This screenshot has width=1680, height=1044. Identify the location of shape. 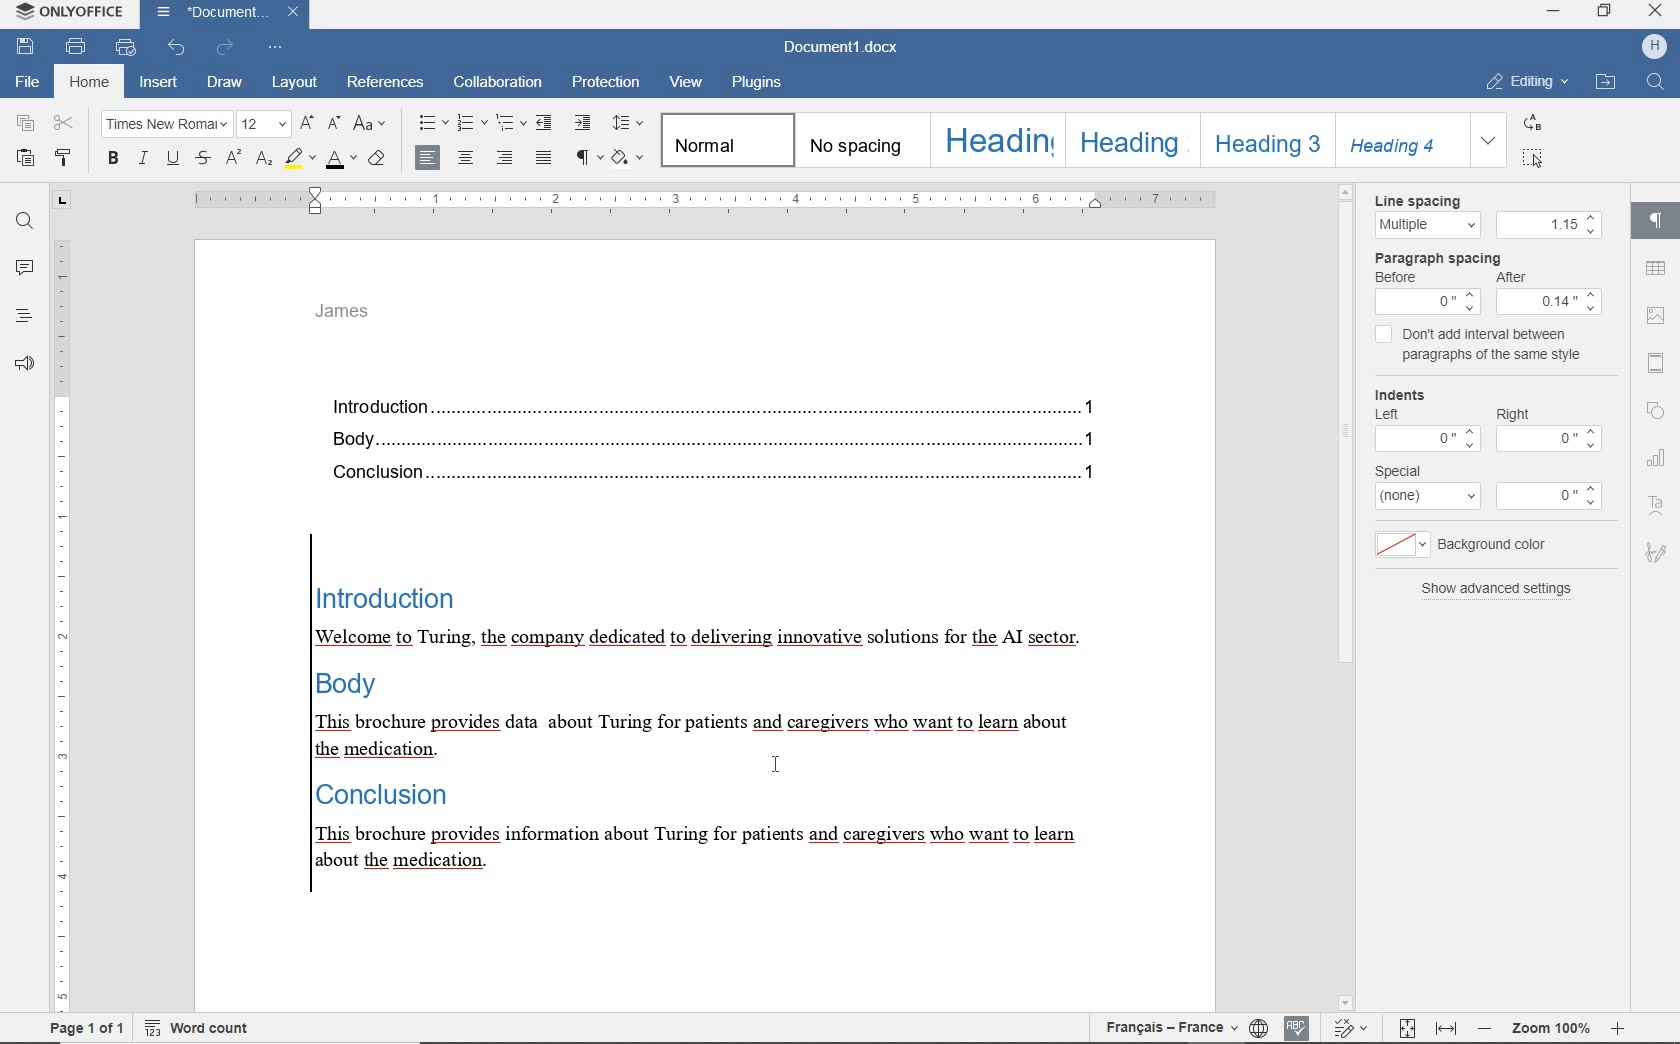
(1657, 412).